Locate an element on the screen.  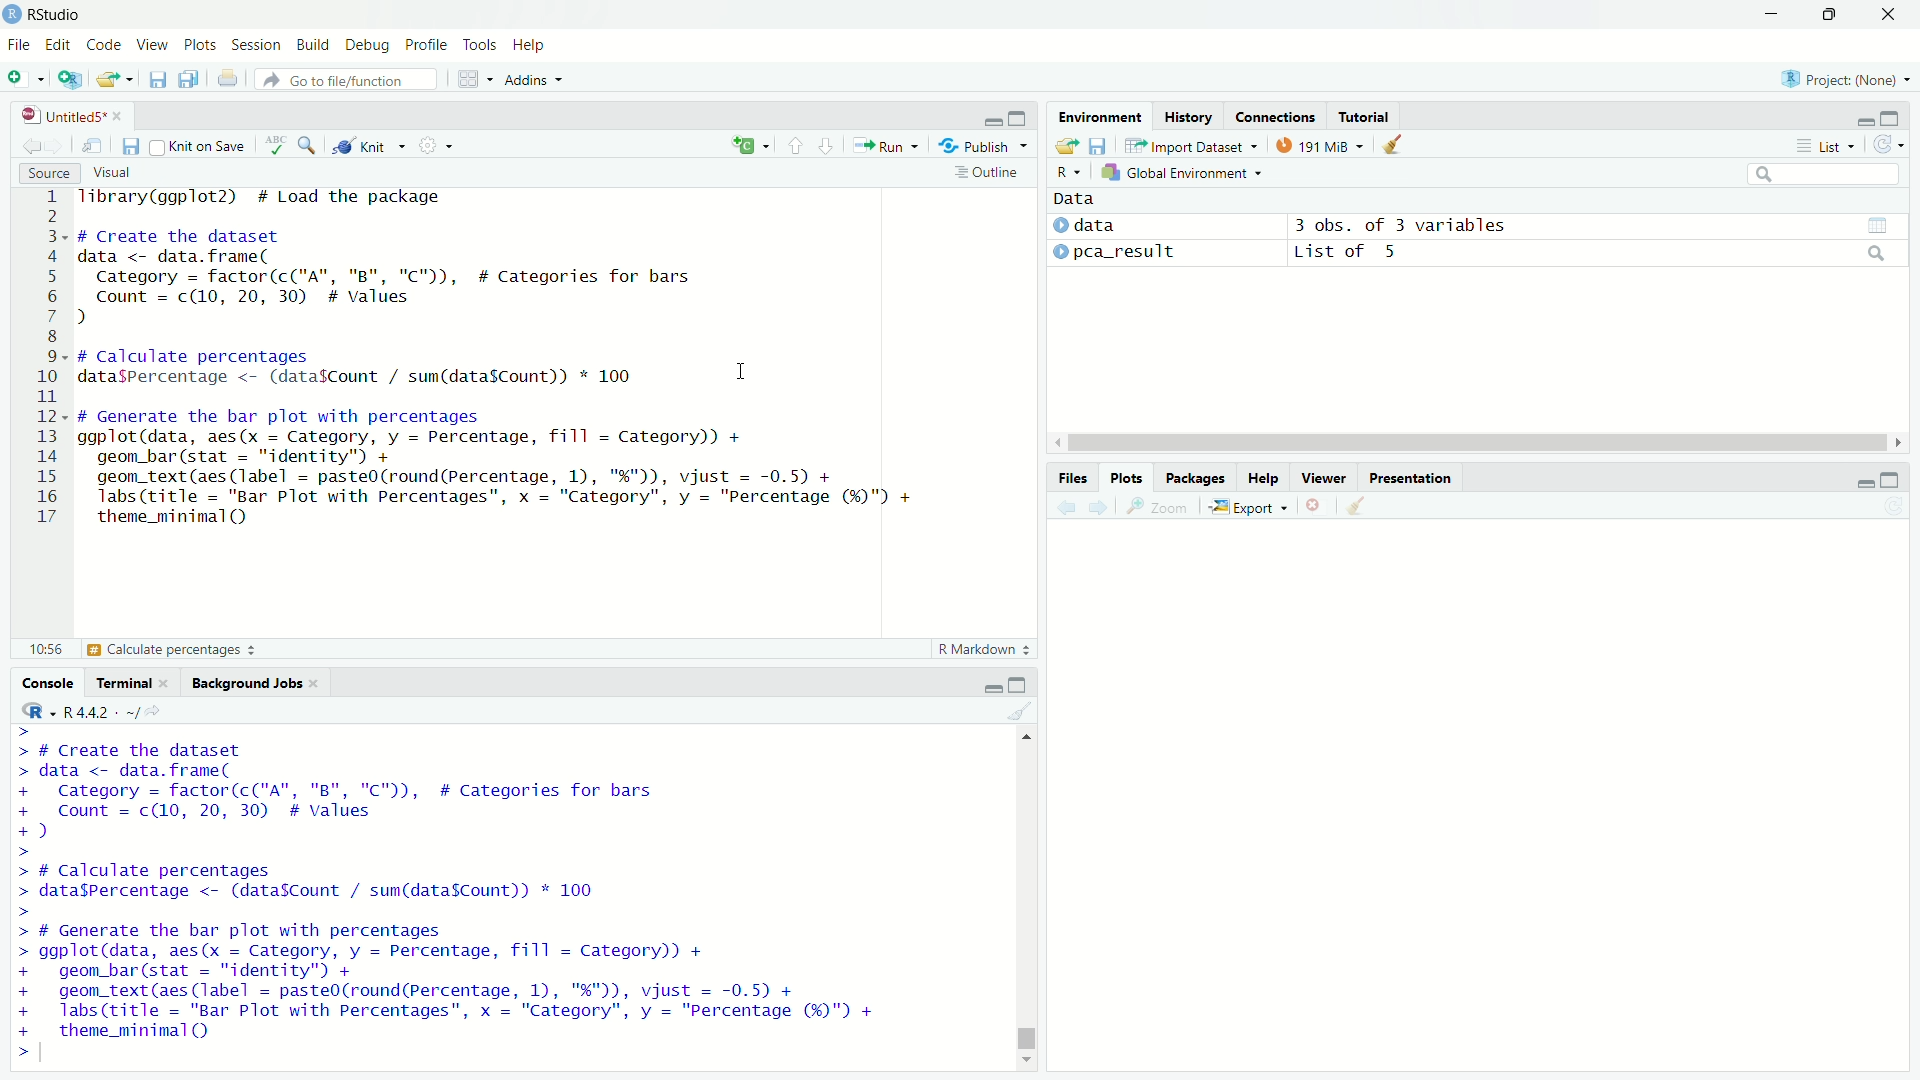
history is located at coordinates (1188, 117).